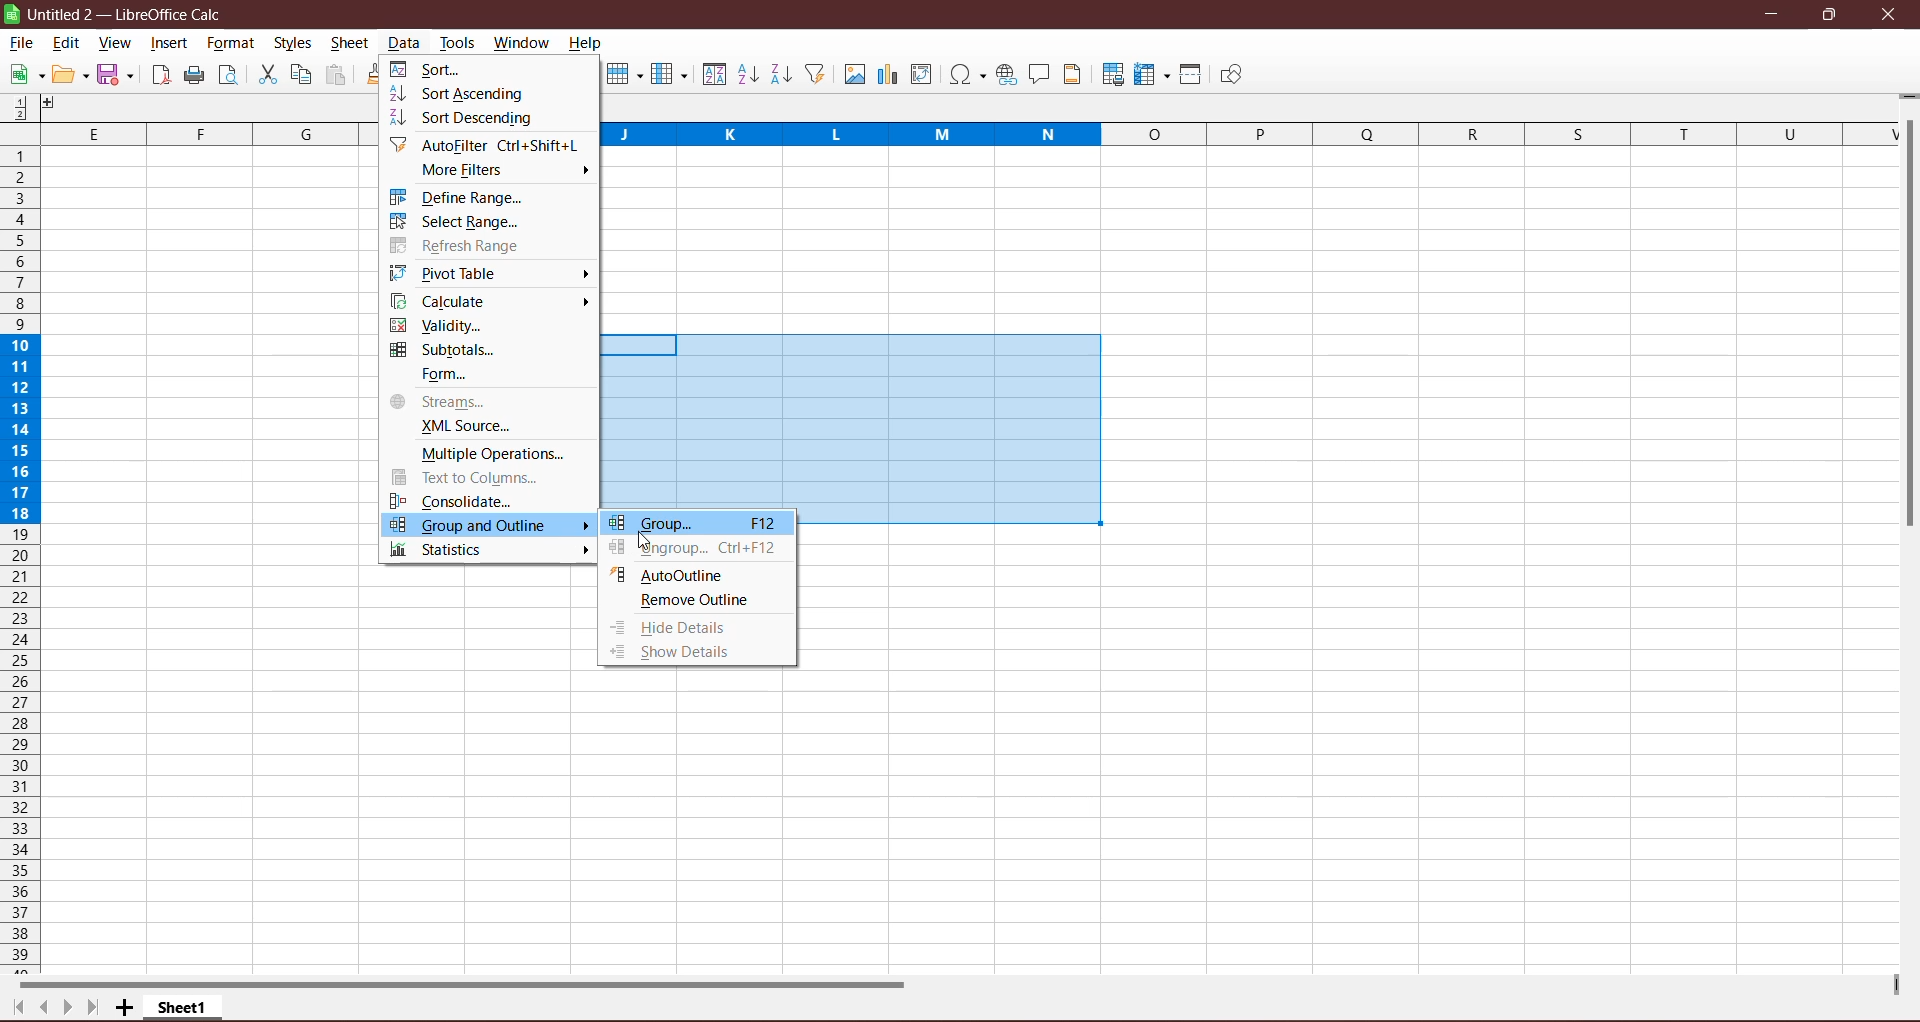 The image size is (1920, 1022). I want to click on Show Draw Functions, so click(1231, 75).